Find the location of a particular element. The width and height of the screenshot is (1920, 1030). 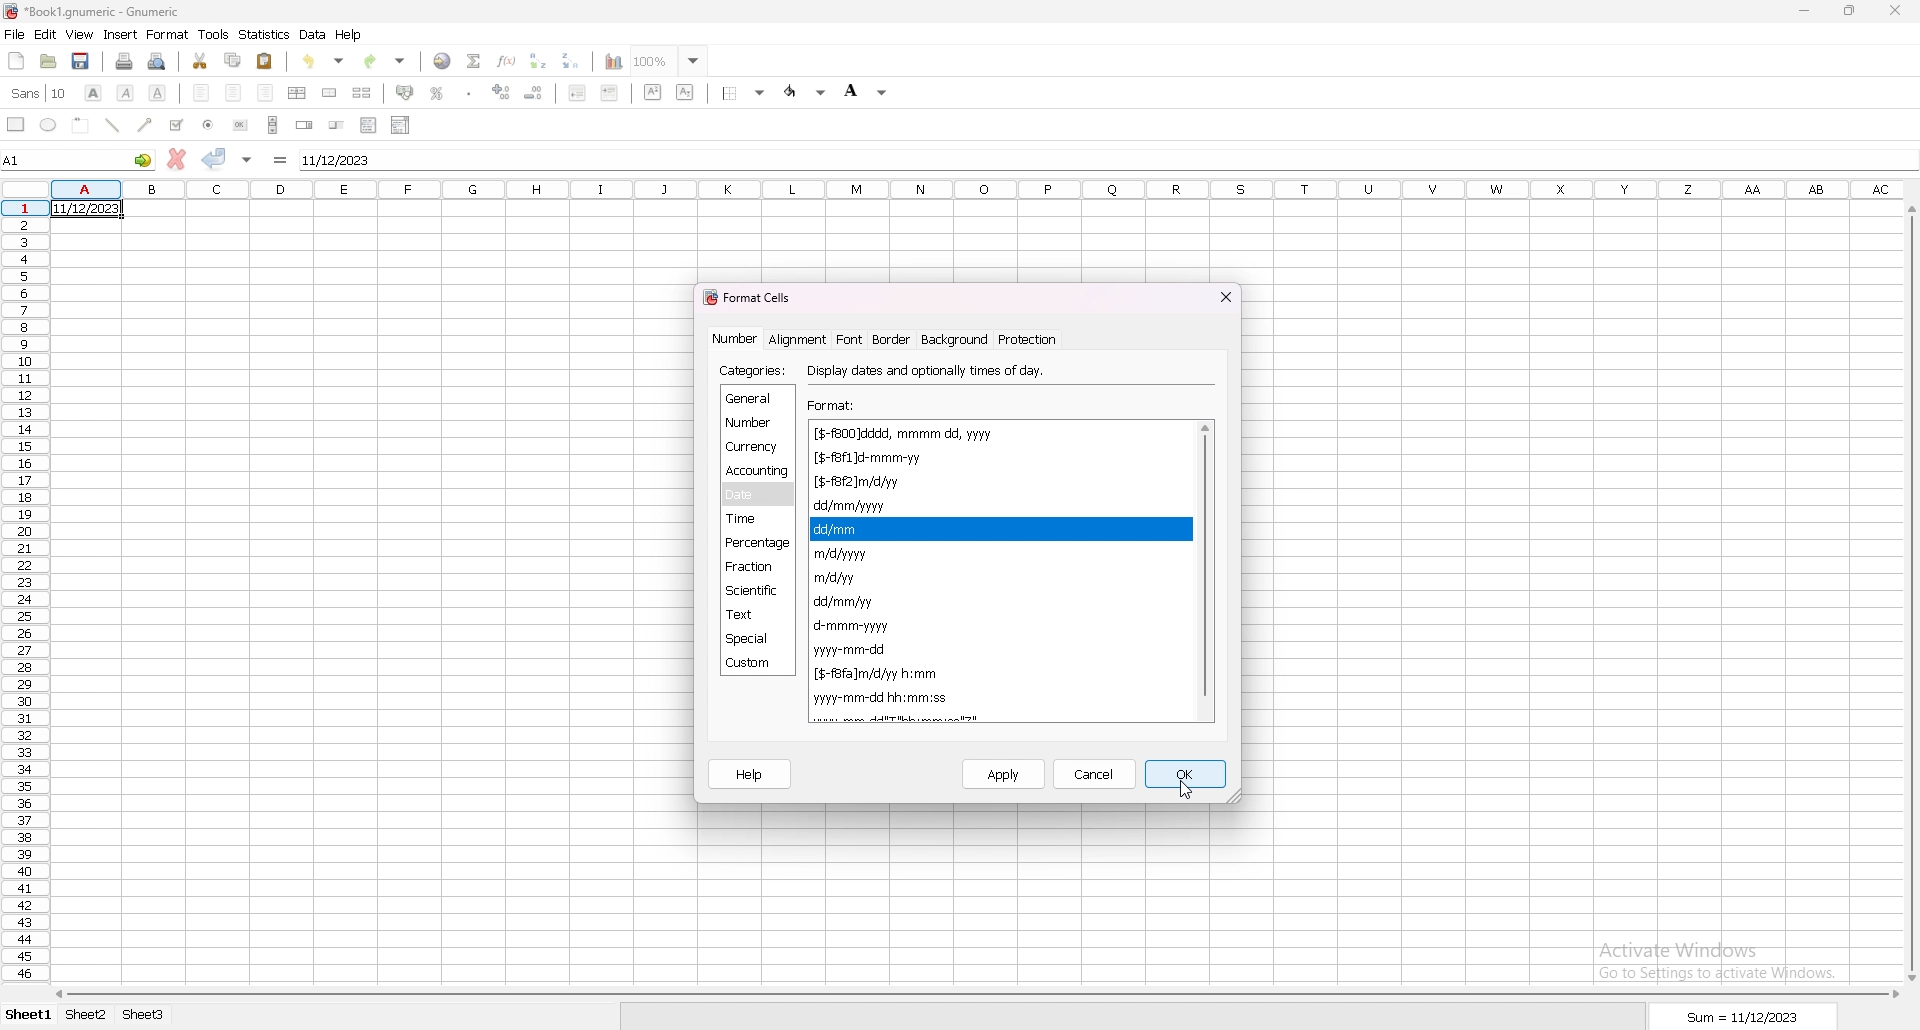

help is located at coordinates (351, 35).